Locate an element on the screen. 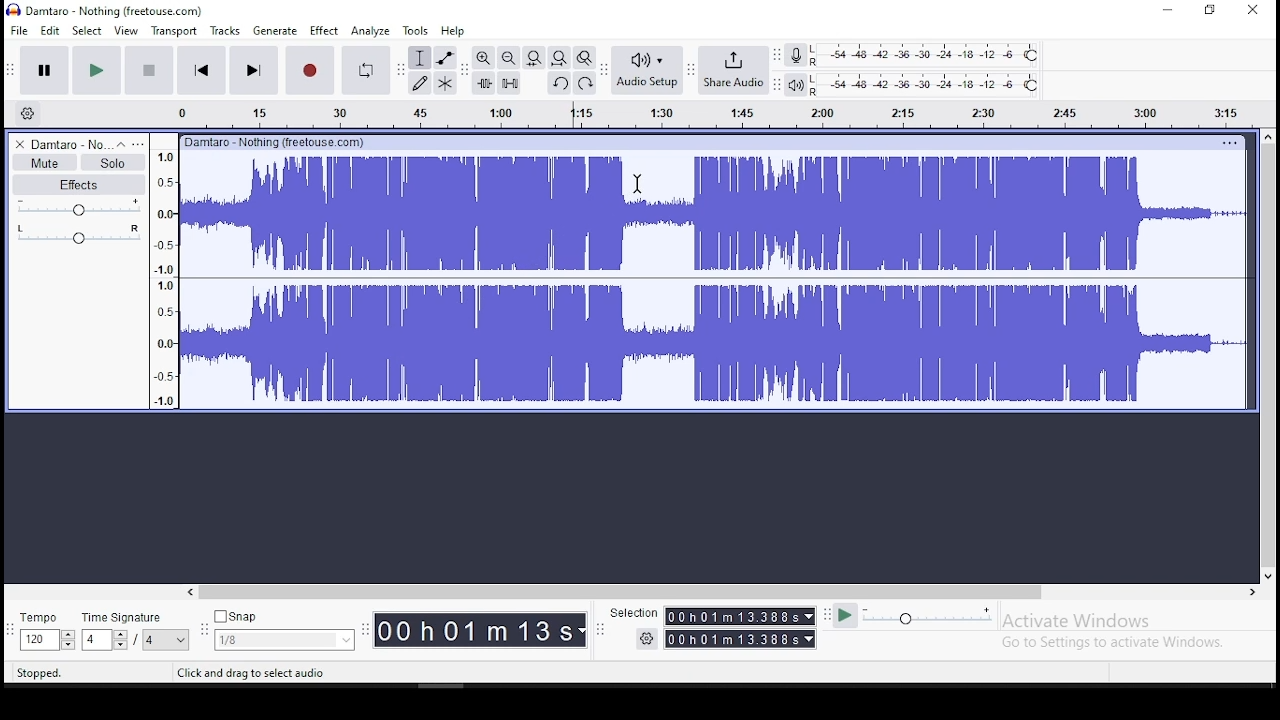 This screenshot has width=1280, height=720. draw tool is located at coordinates (419, 83).